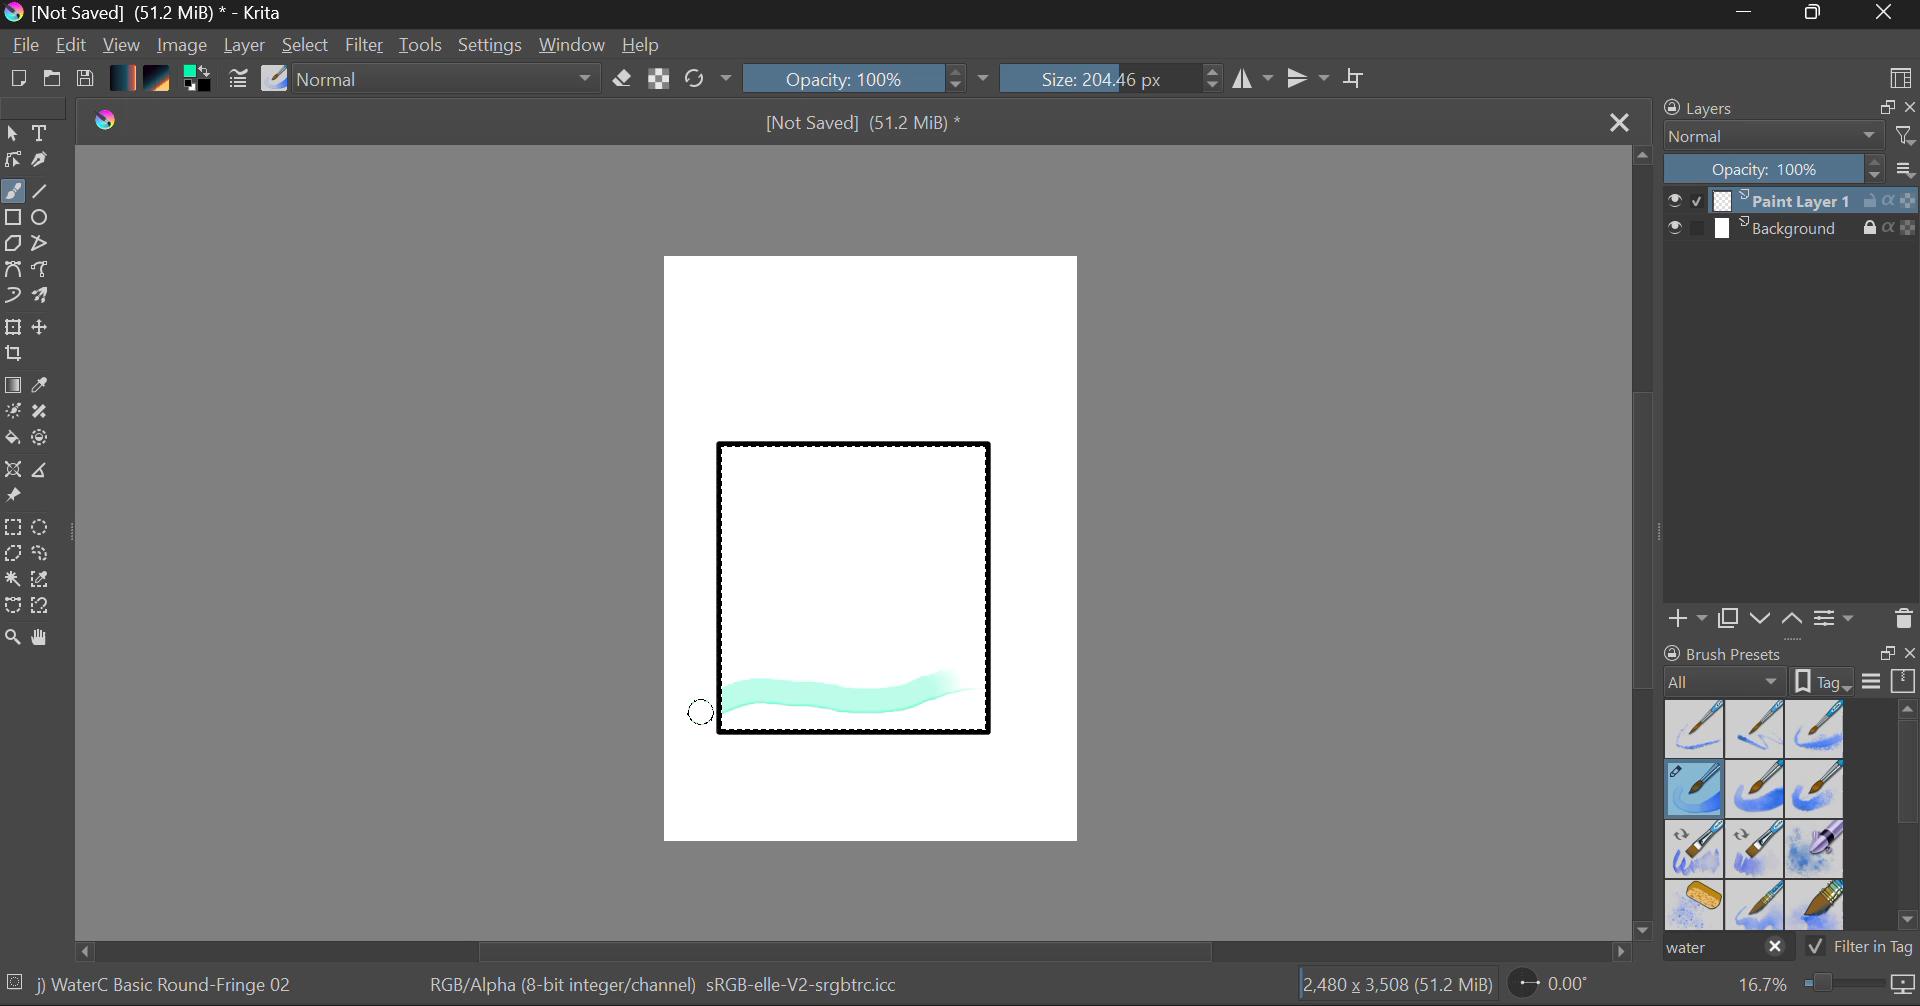  I want to click on Water C - Special Splats, so click(1696, 905).